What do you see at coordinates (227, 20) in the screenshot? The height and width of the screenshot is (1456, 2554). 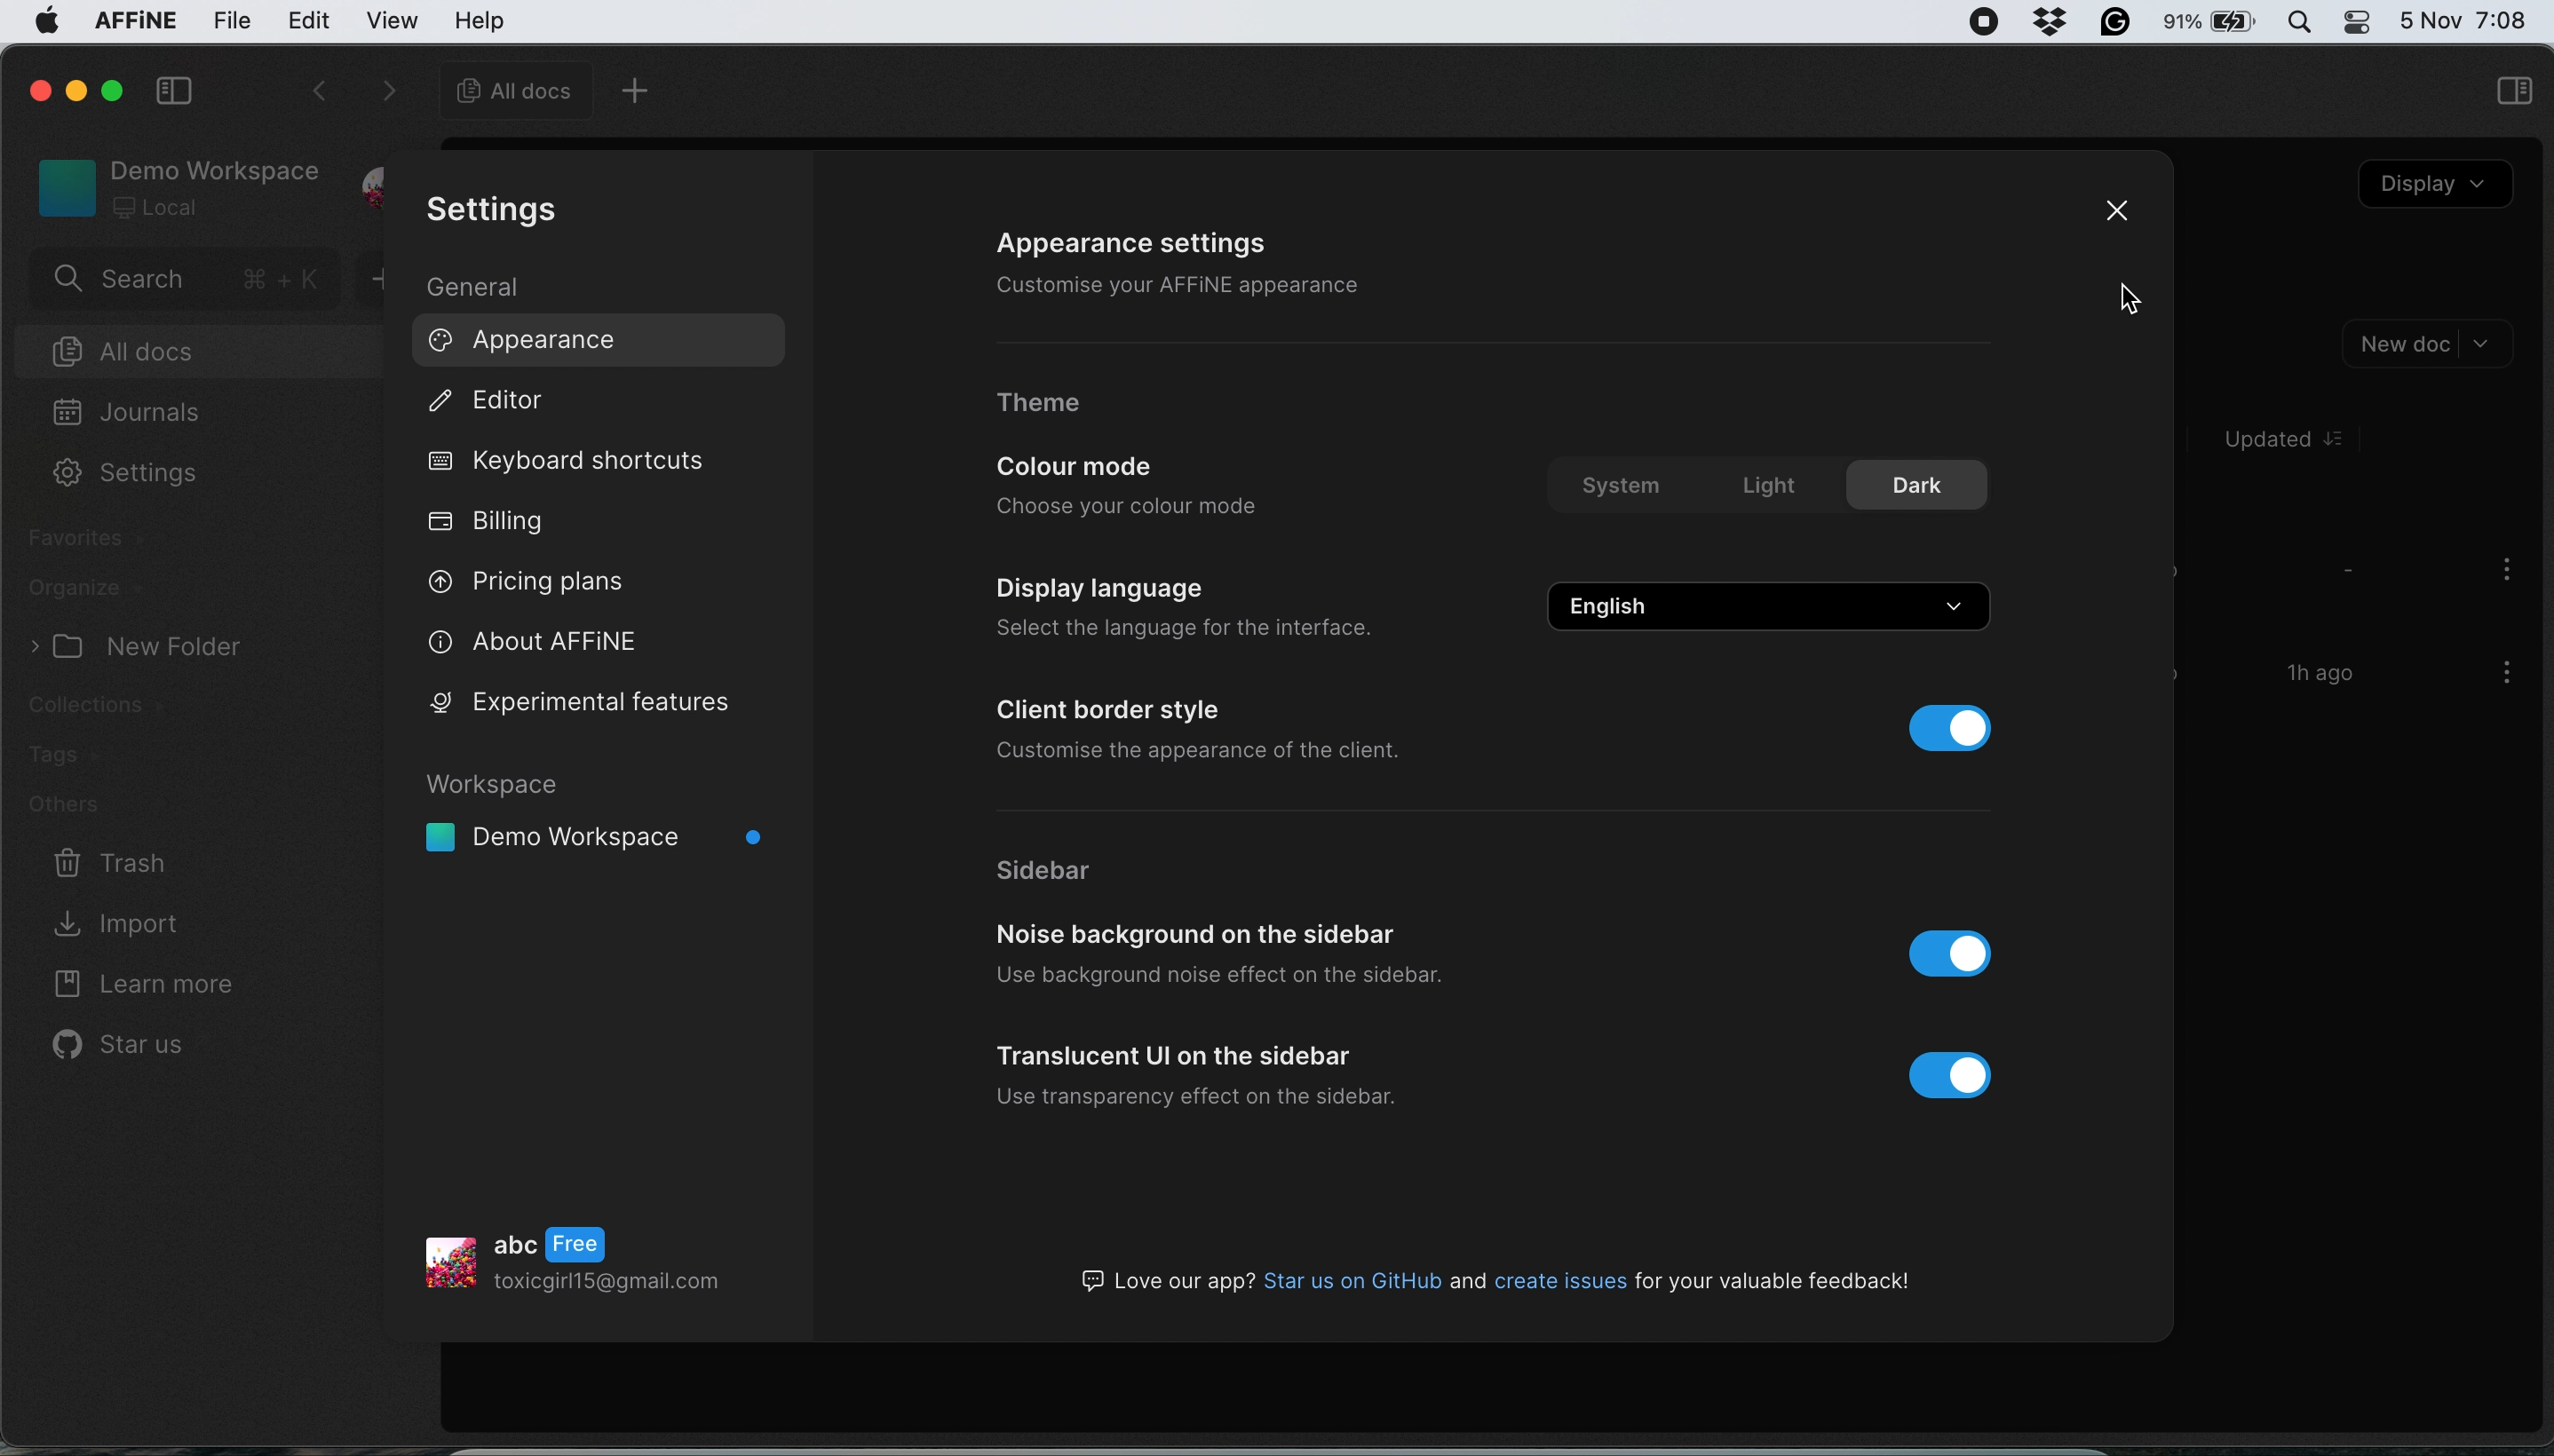 I see `file` at bounding box center [227, 20].